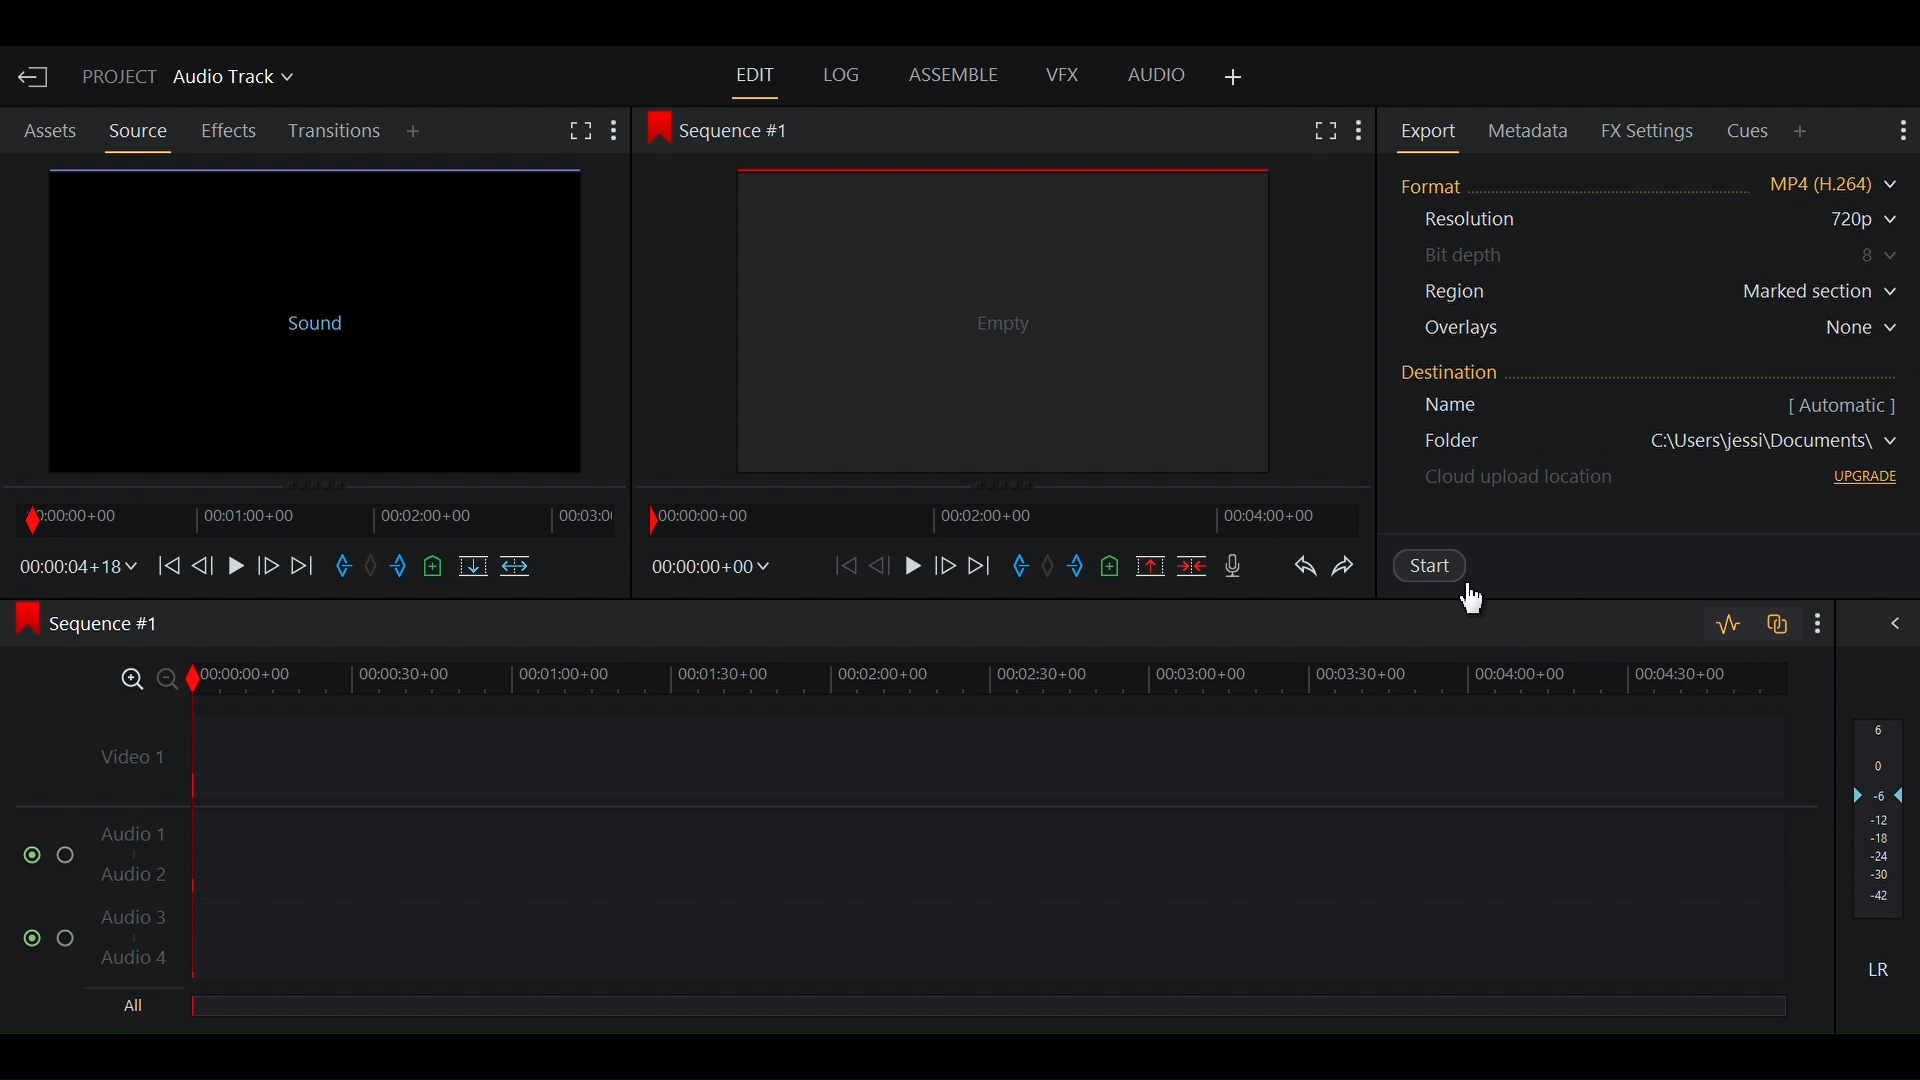 Image resolution: width=1920 pixels, height=1080 pixels. What do you see at coordinates (983, 566) in the screenshot?
I see `Move forward` at bounding box center [983, 566].